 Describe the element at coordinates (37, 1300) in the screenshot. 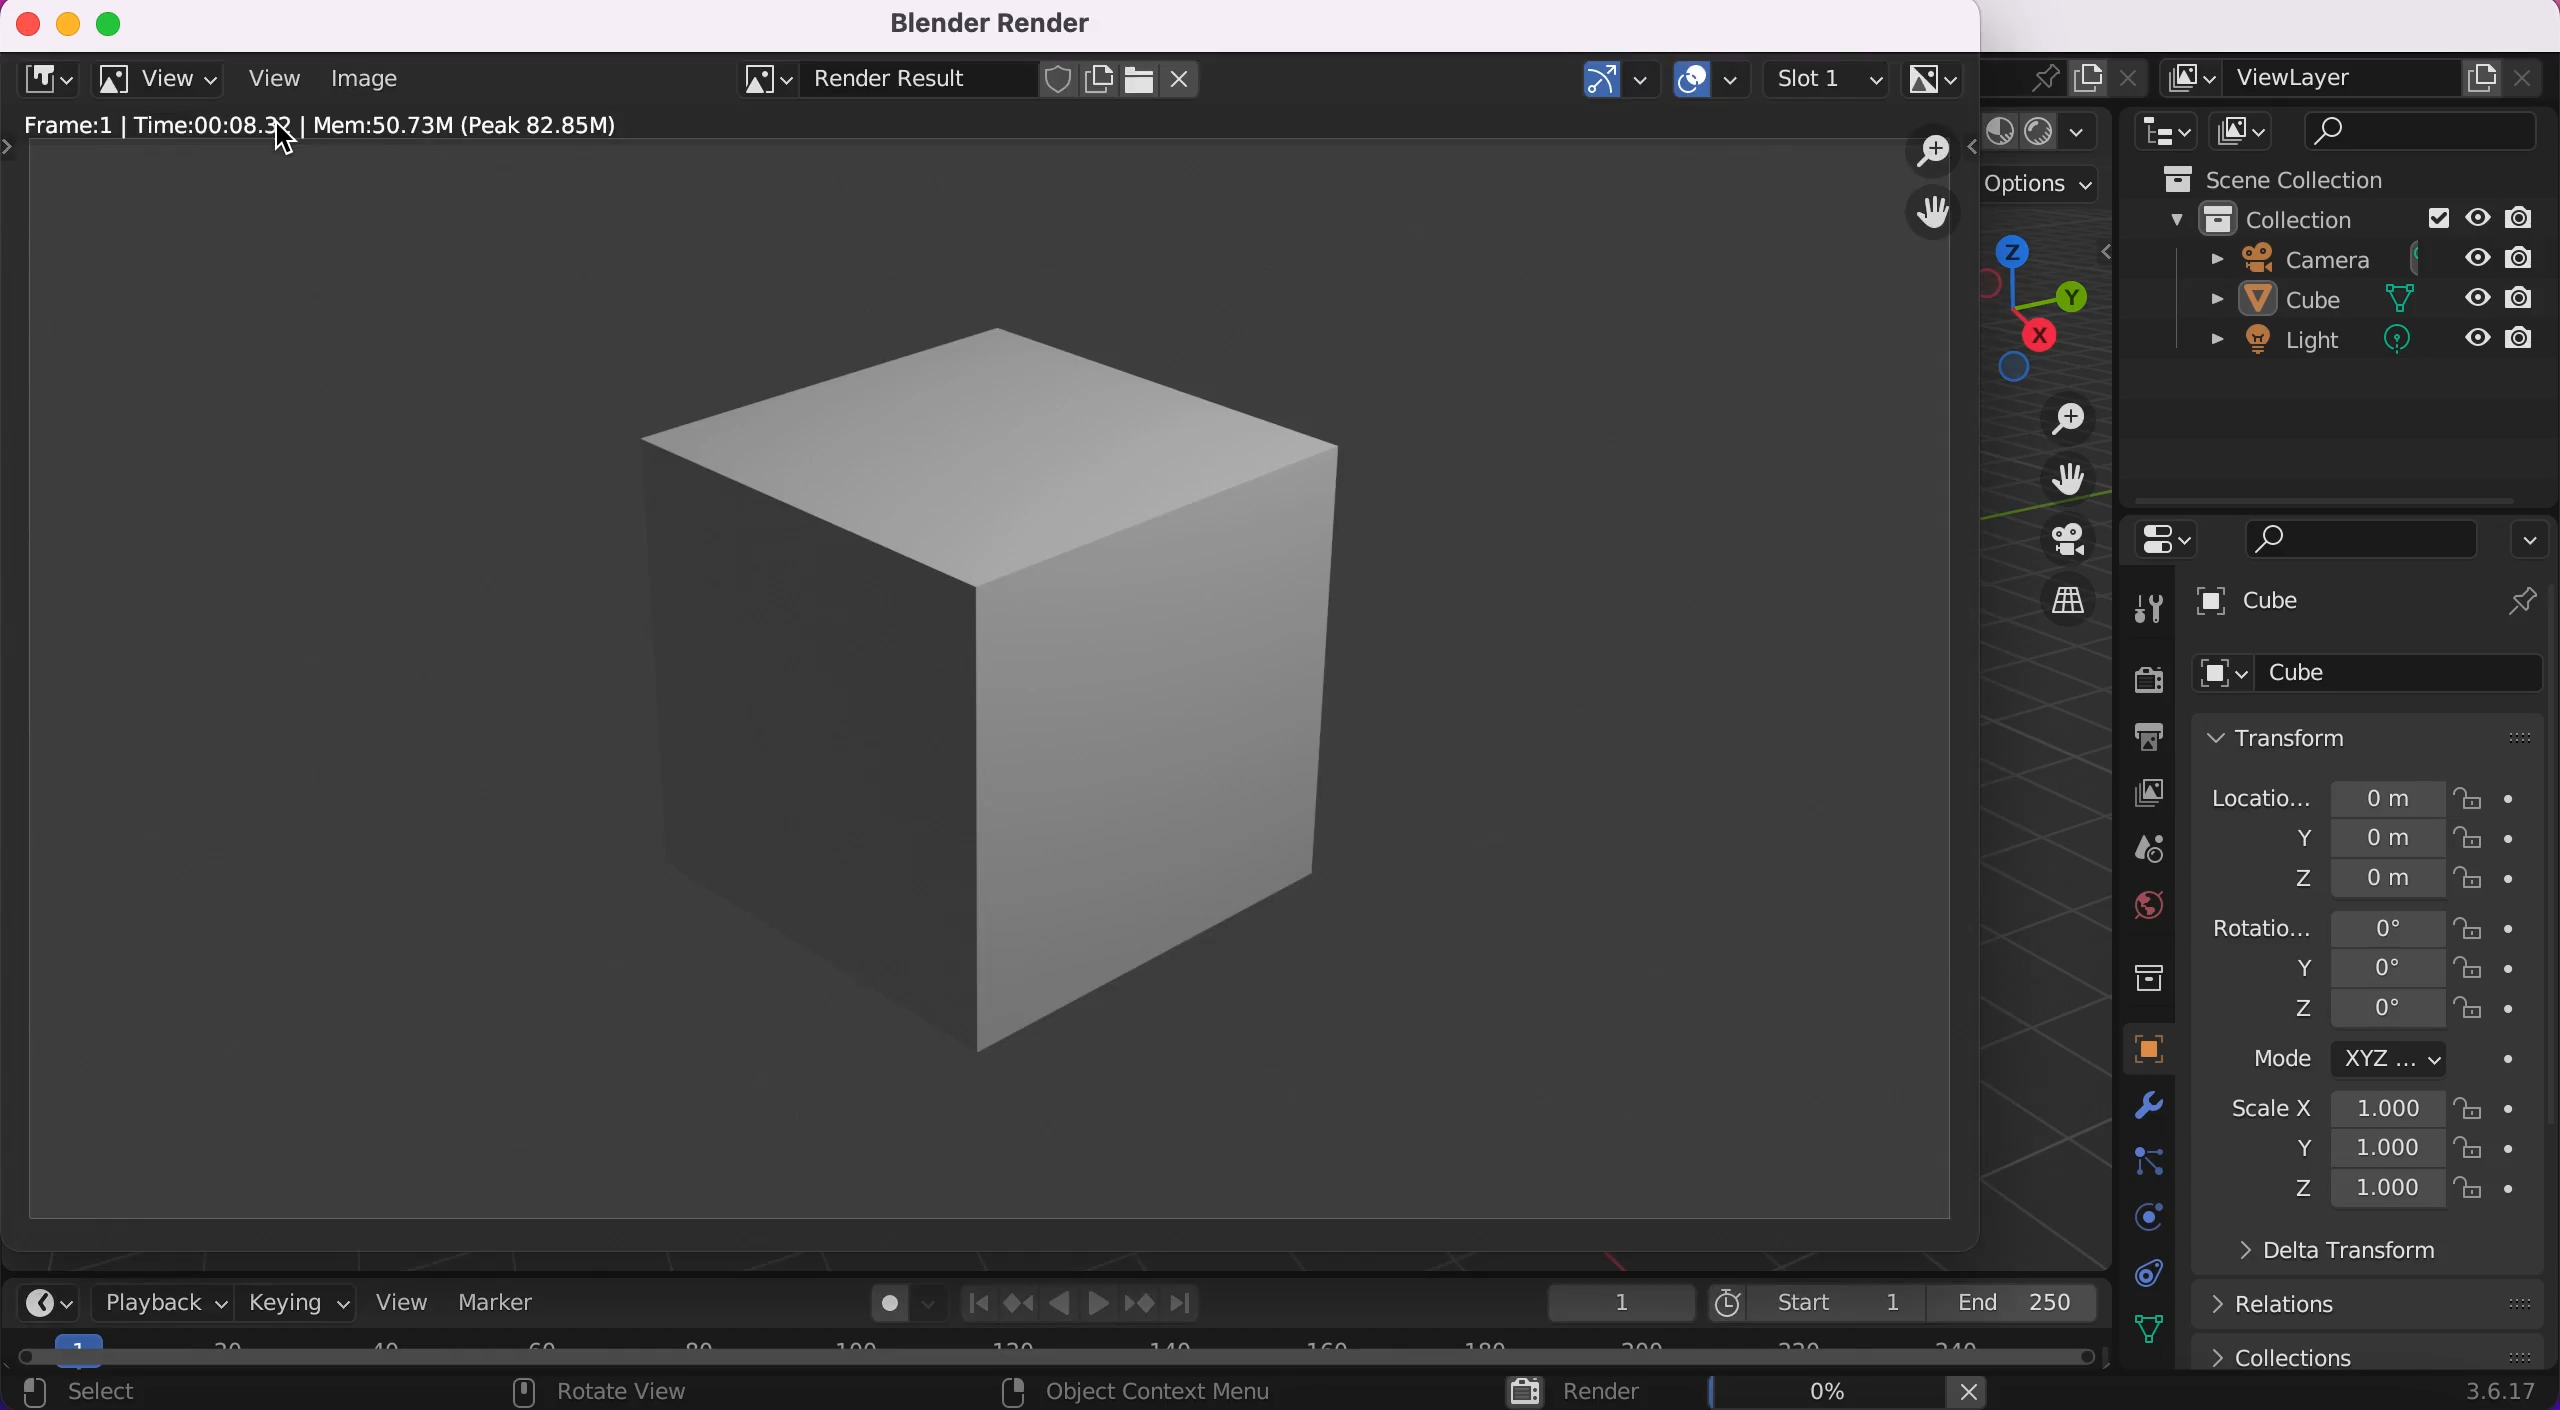

I see `editor type` at that location.